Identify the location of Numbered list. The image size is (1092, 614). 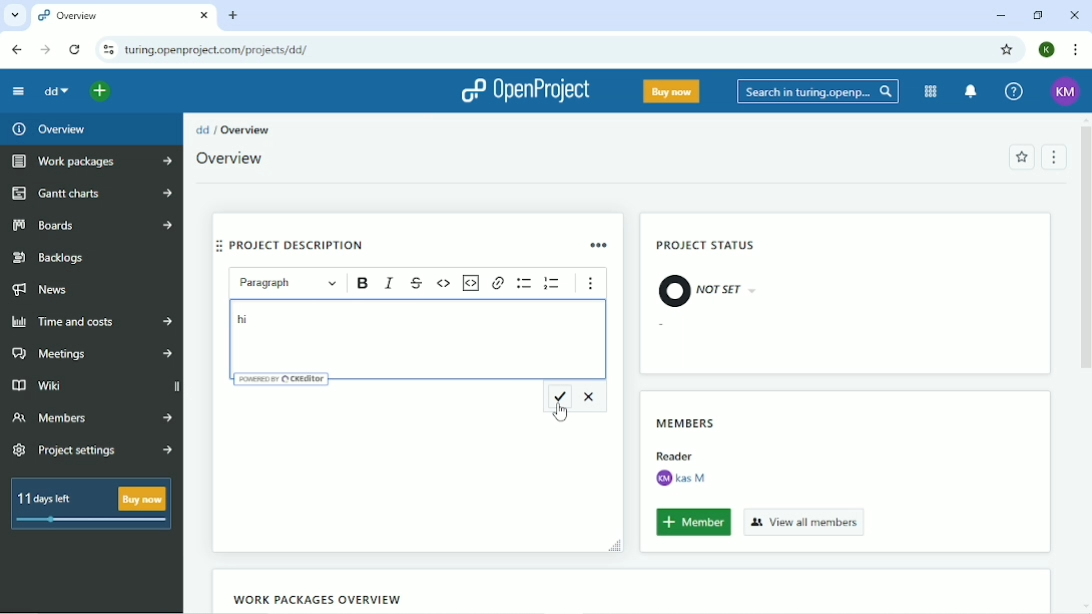
(554, 283).